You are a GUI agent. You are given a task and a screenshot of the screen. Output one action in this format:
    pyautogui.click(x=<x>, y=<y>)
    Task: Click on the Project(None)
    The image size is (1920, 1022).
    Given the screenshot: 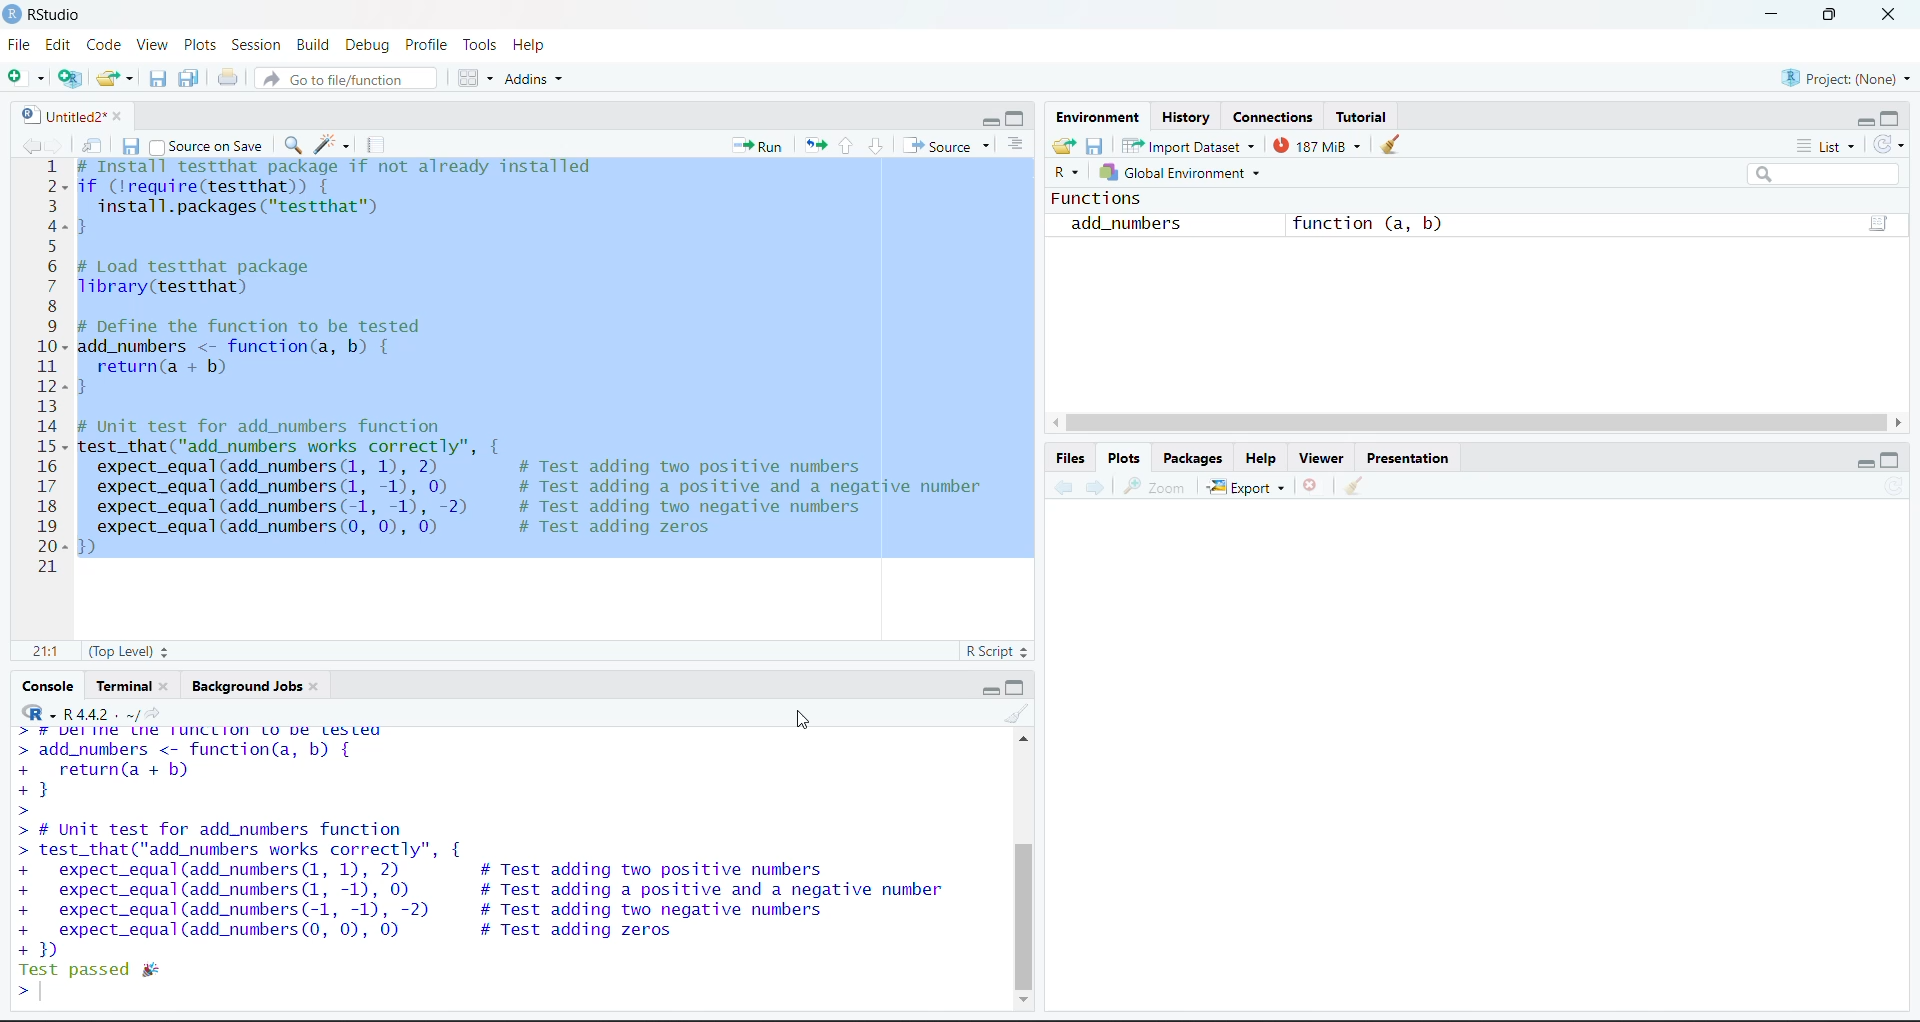 What is the action you would take?
    pyautogui.click(x=1846, y=80)
    